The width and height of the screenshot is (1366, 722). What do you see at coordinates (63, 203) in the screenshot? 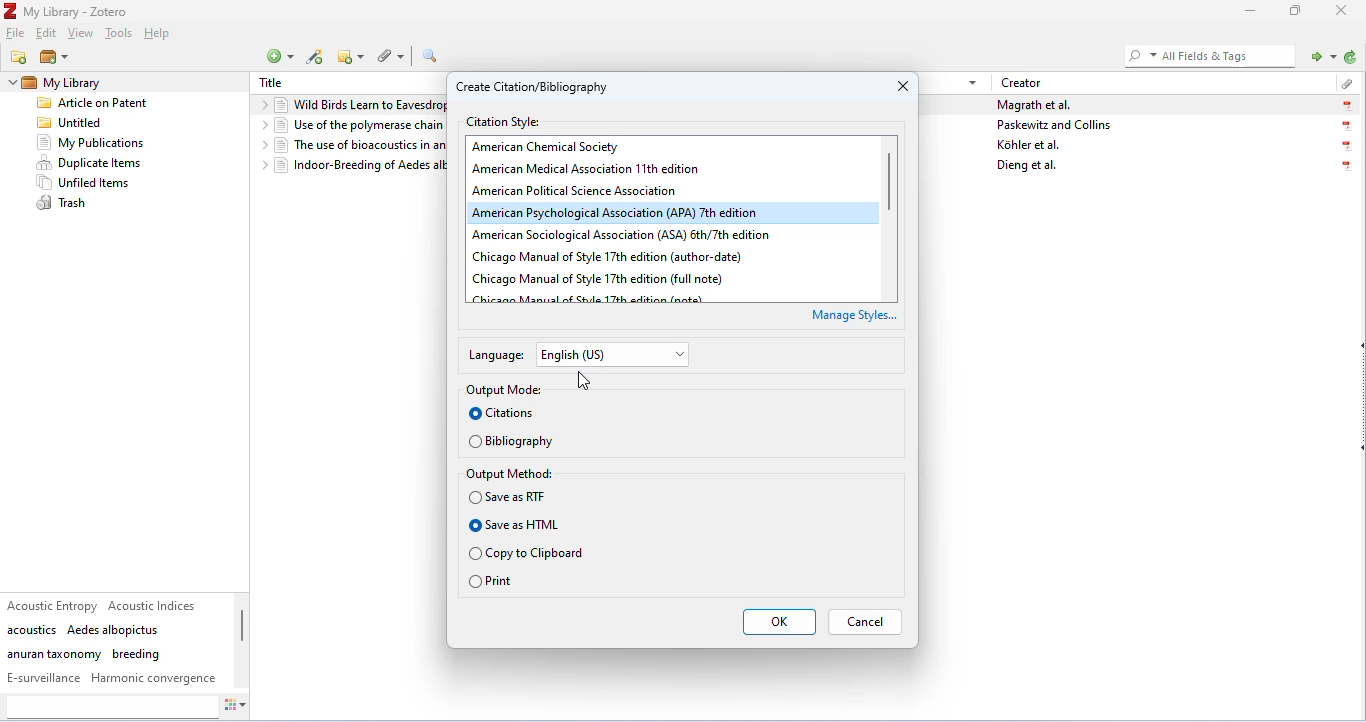
I see `trash` at bounding box center [63, 203].